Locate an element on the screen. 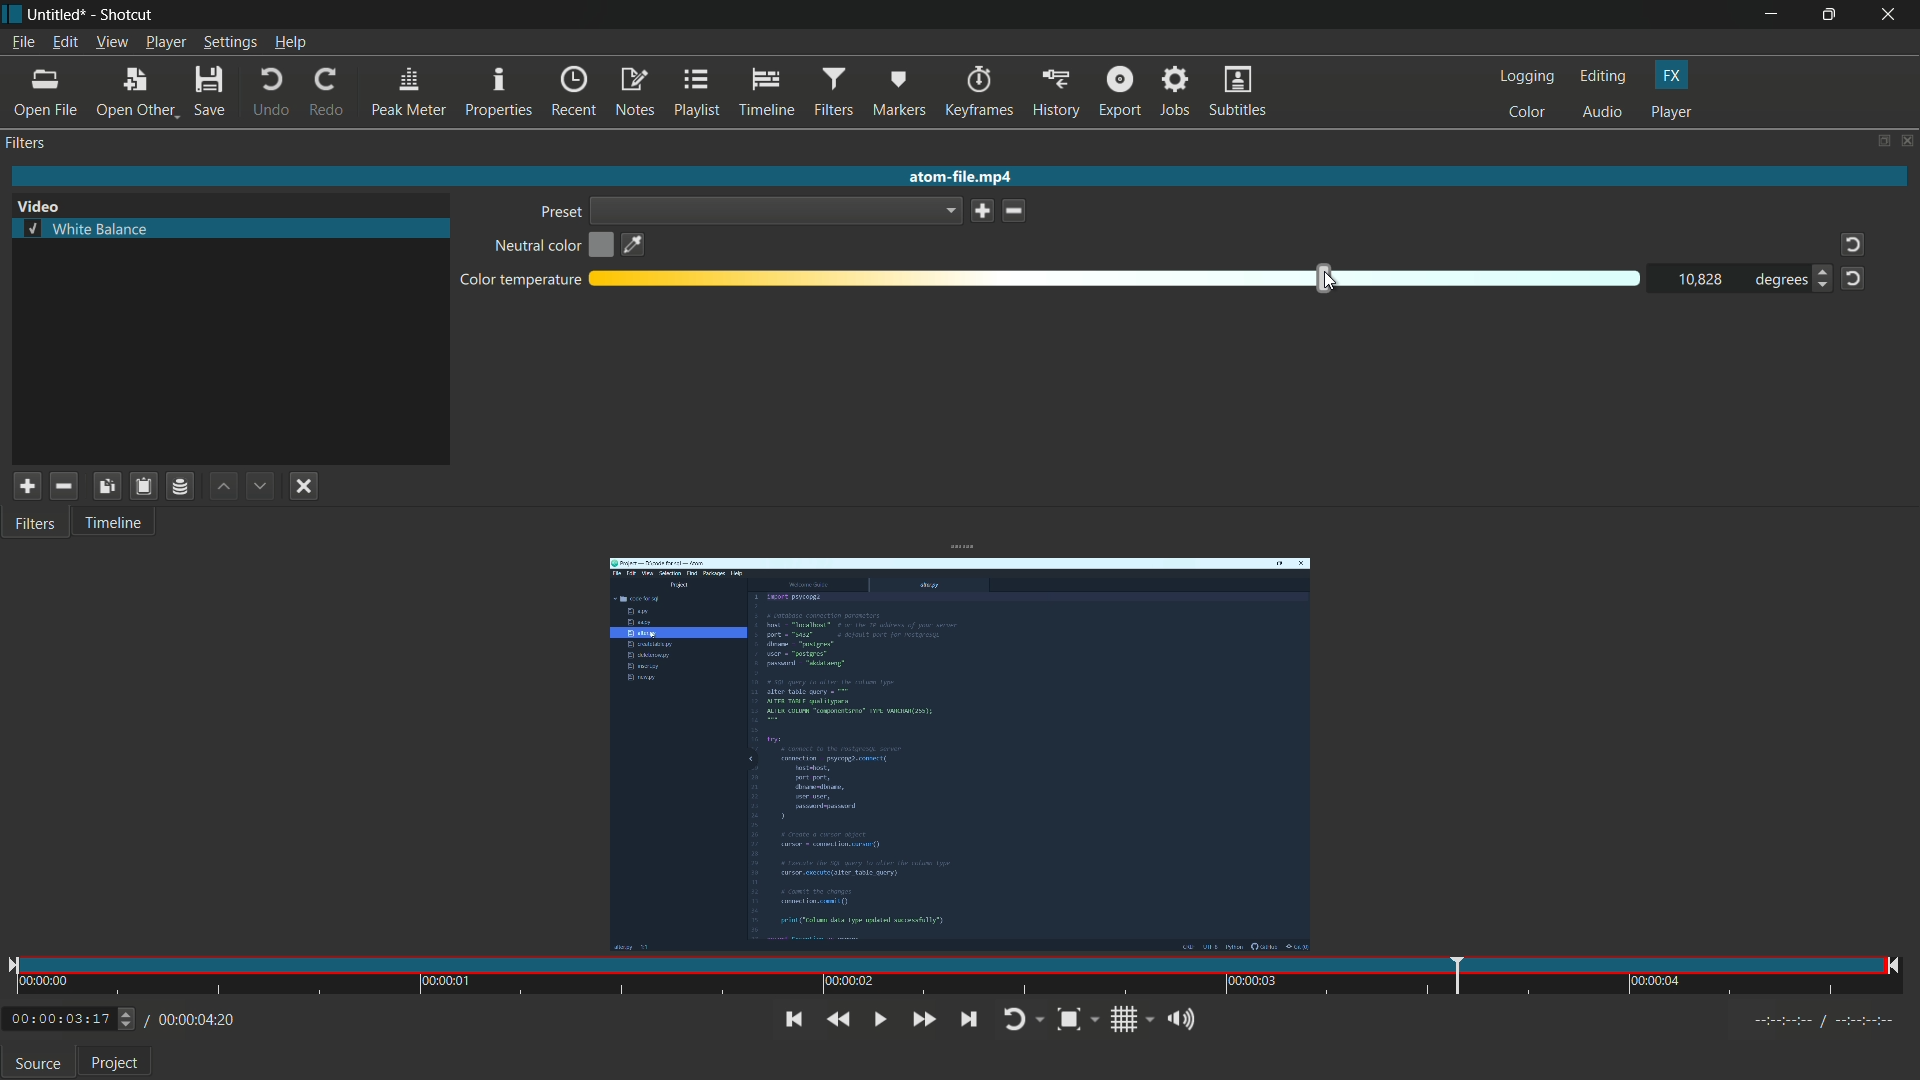 The width and height of the screenshot is (1920, 1080). quickly play backward is located at coordinates (838, 1020).